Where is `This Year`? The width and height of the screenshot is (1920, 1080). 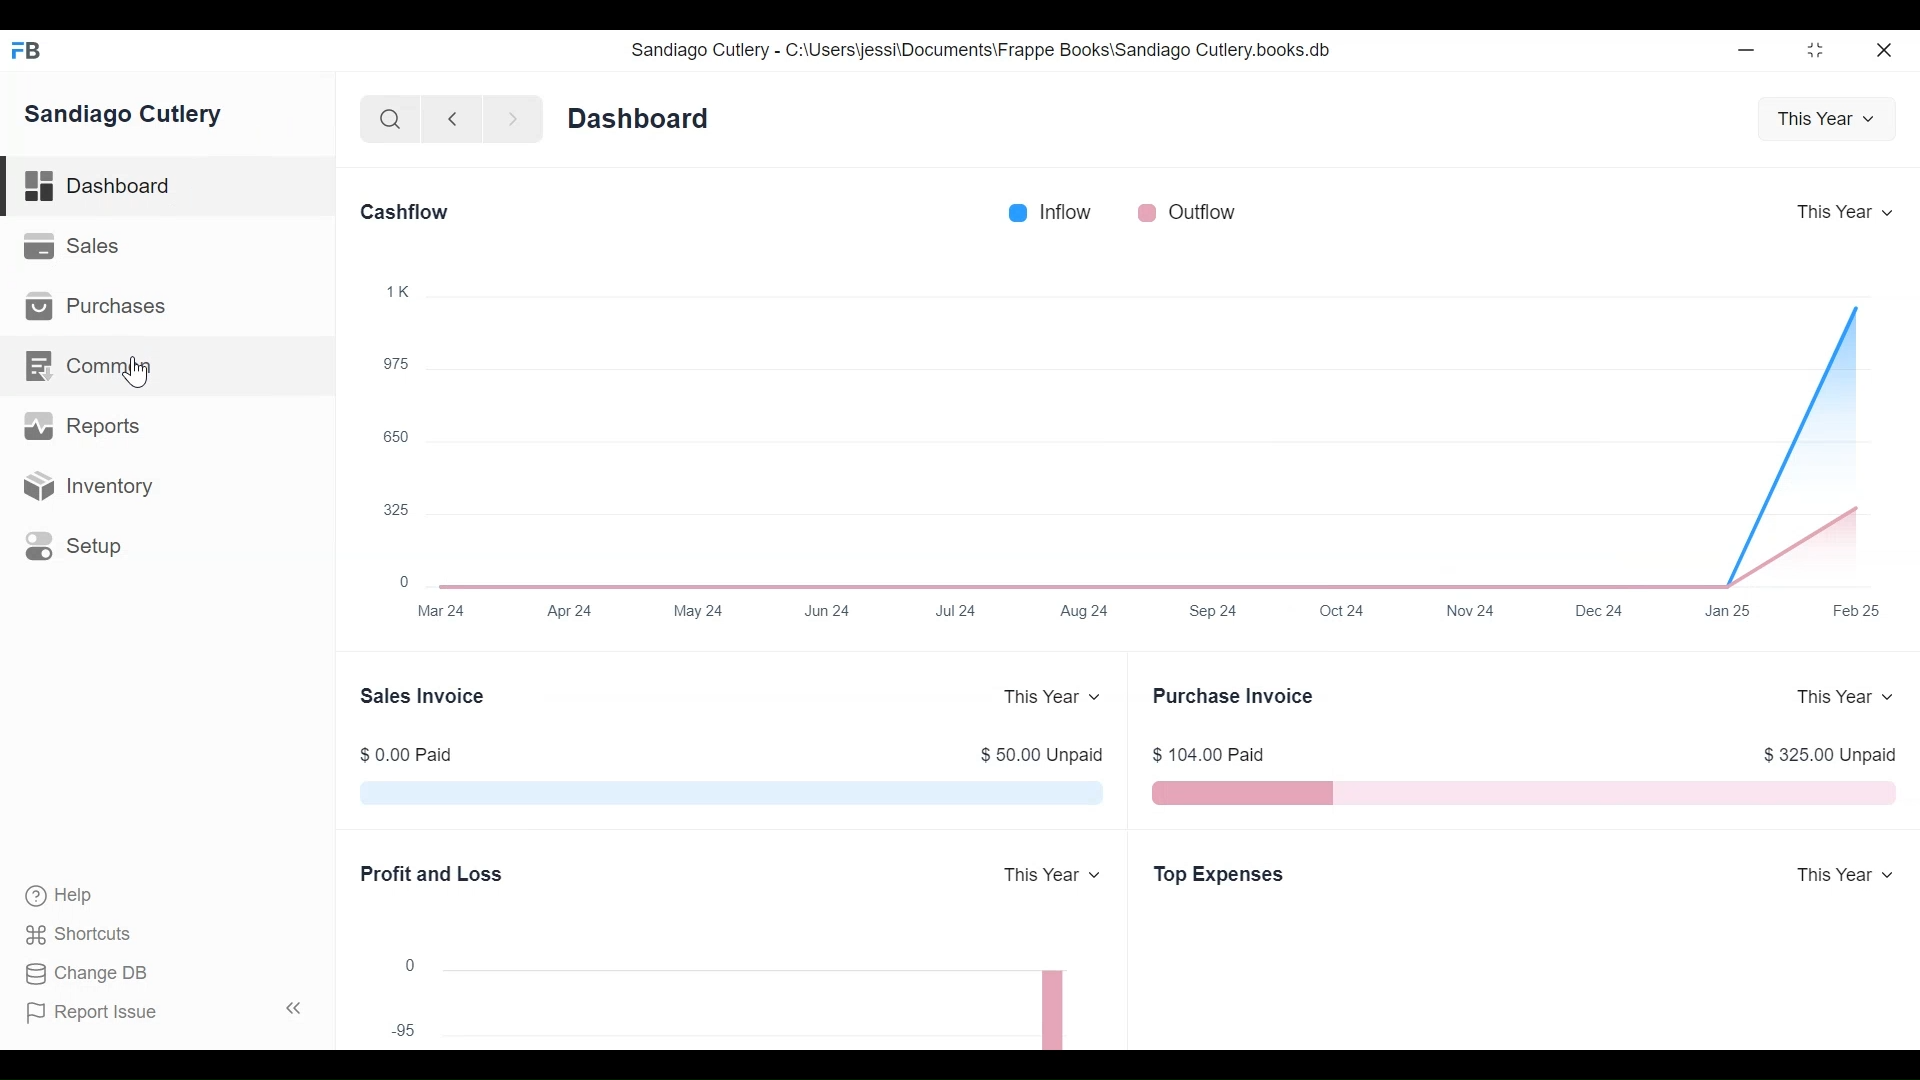 This Year is located at coordinates (1050, 876).